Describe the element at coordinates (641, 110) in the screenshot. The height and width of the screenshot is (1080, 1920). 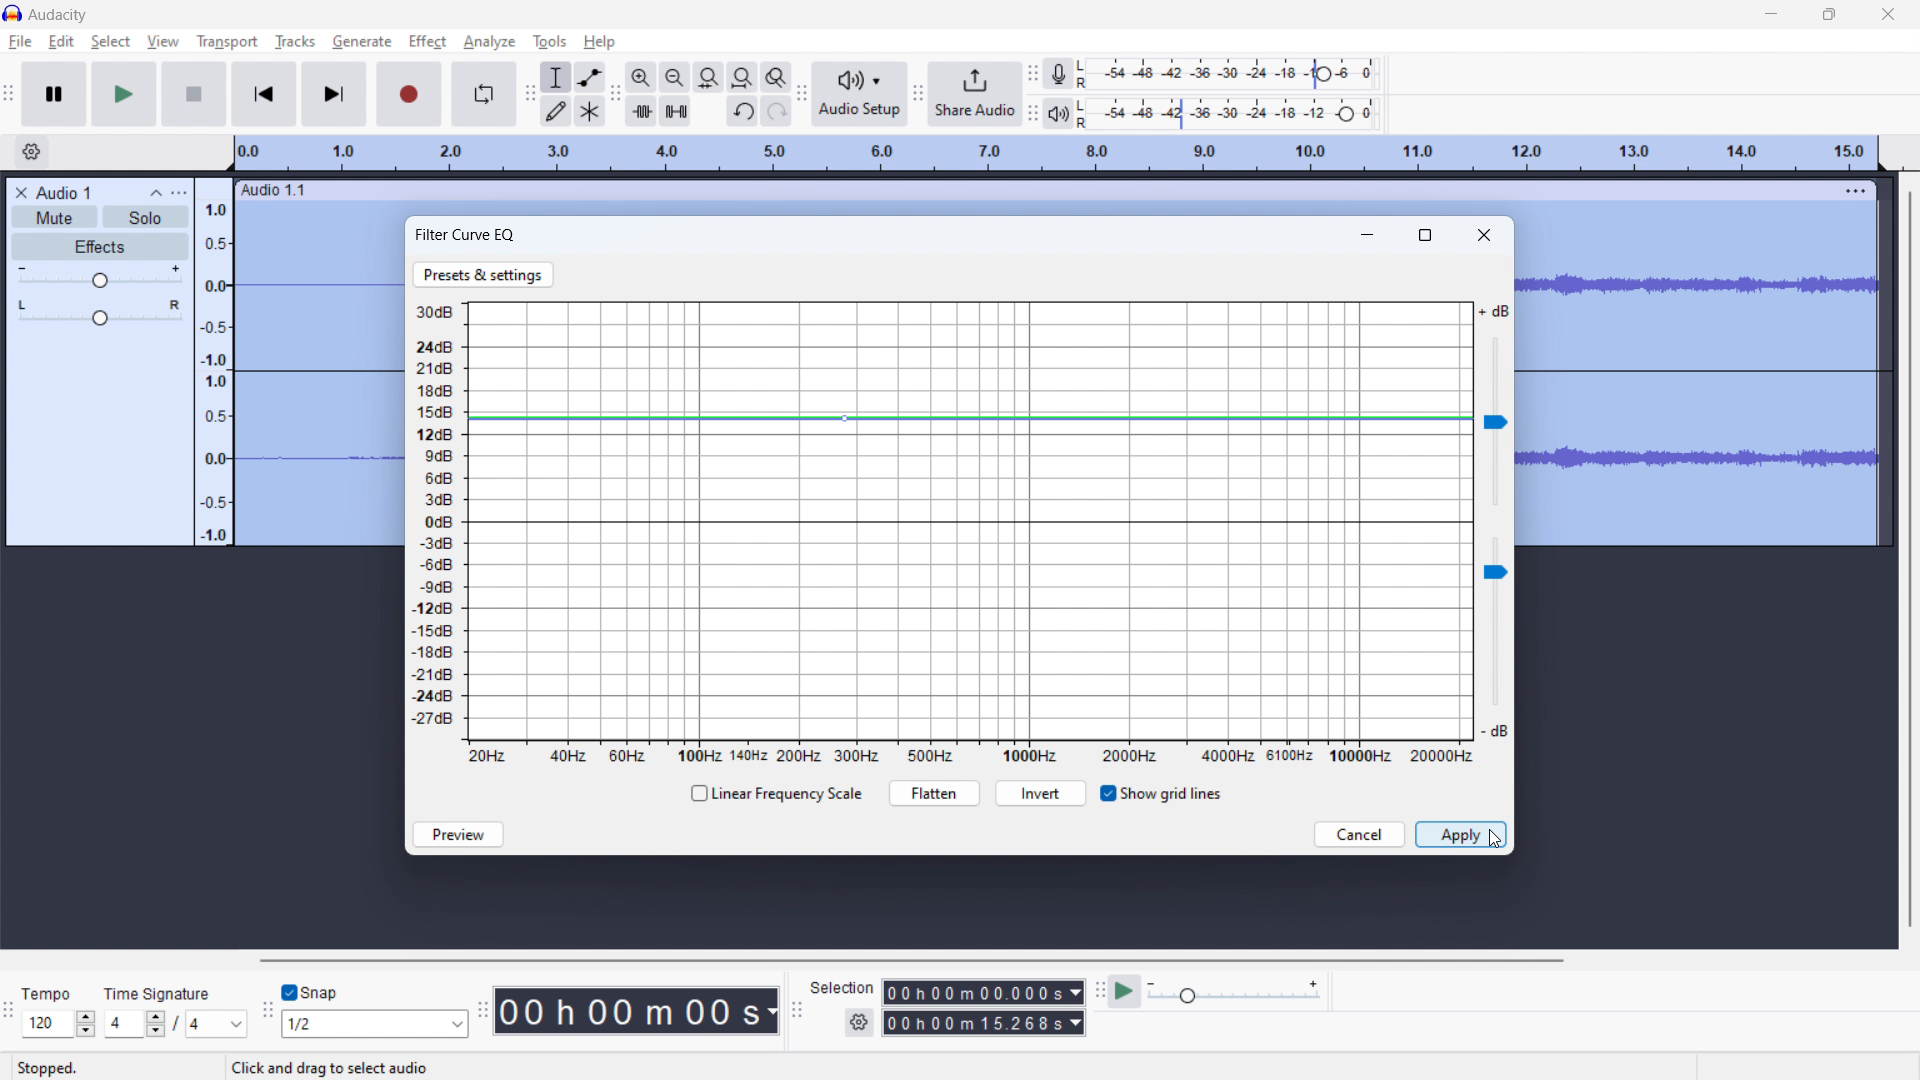
I see `trim audio outside selection` at that location.